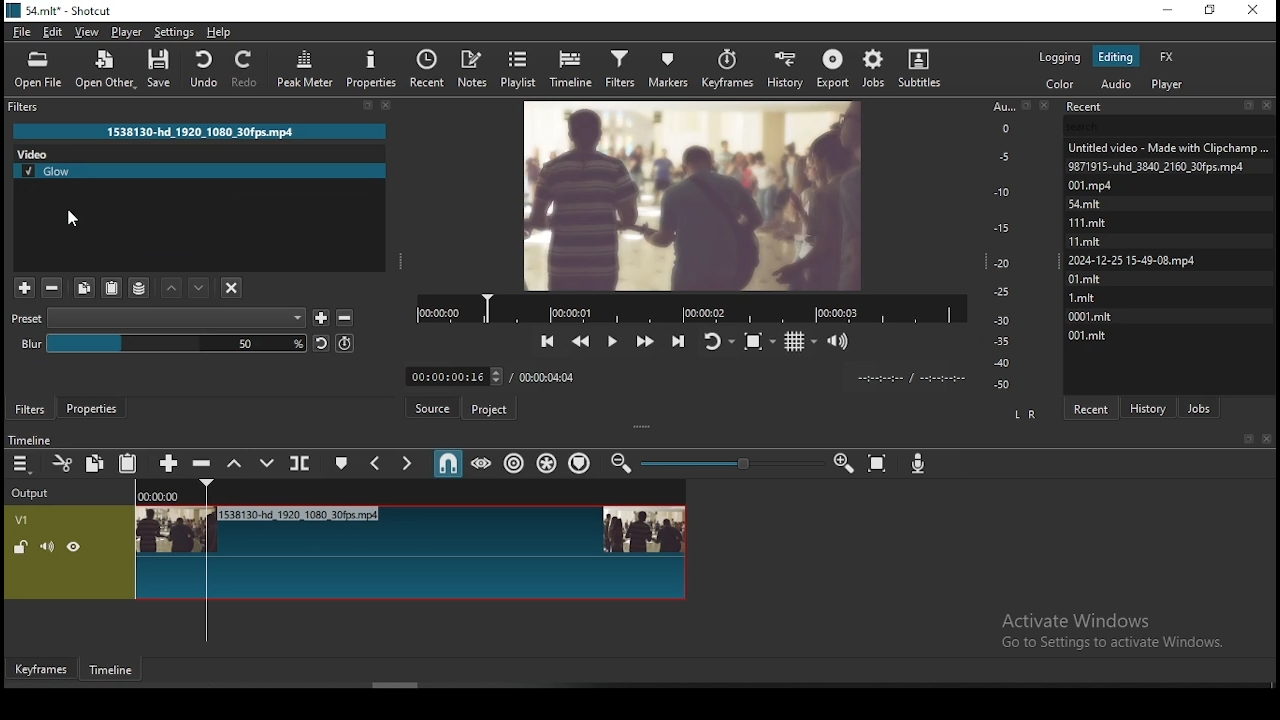  Describe the element at coordinates (165, 72) in the screenshot. I see `save` at that location.